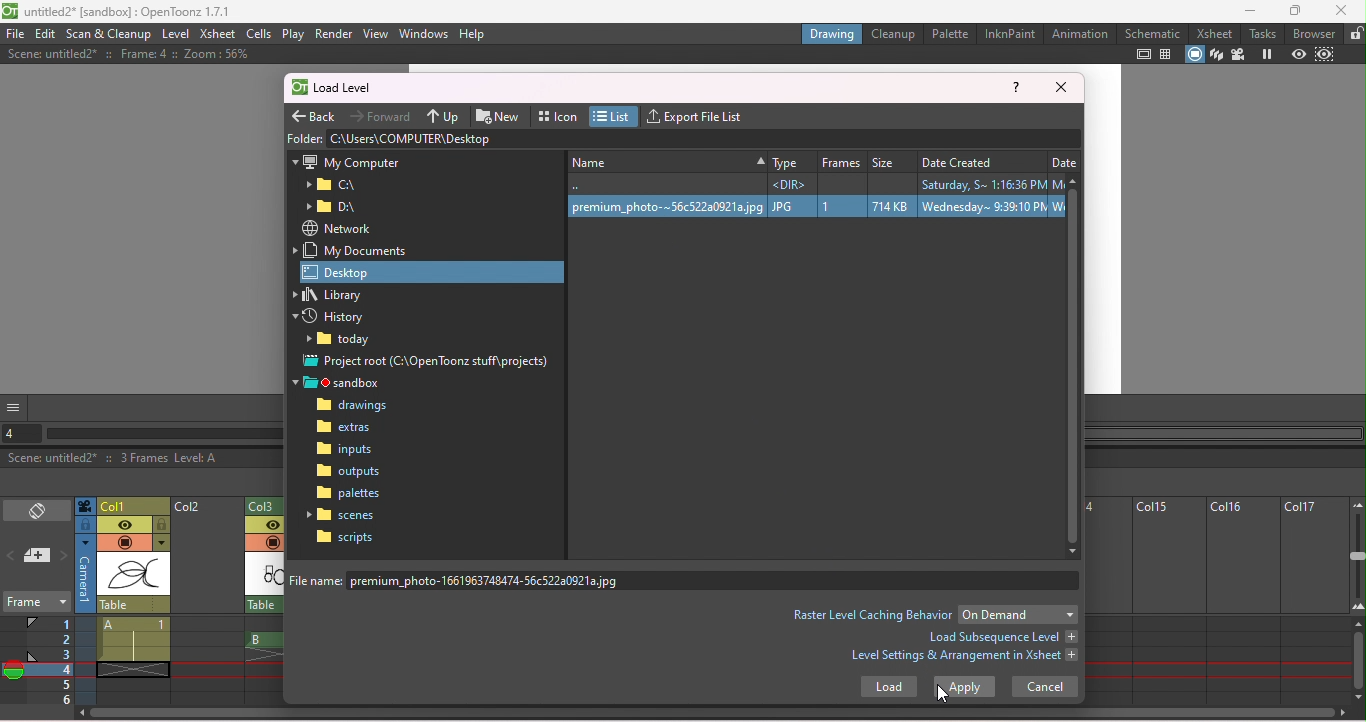 This screenshot has height=722, width=1366. Describe the element at coordinates (1144, 54) in the screenshot. I see `Safe area` at that location.